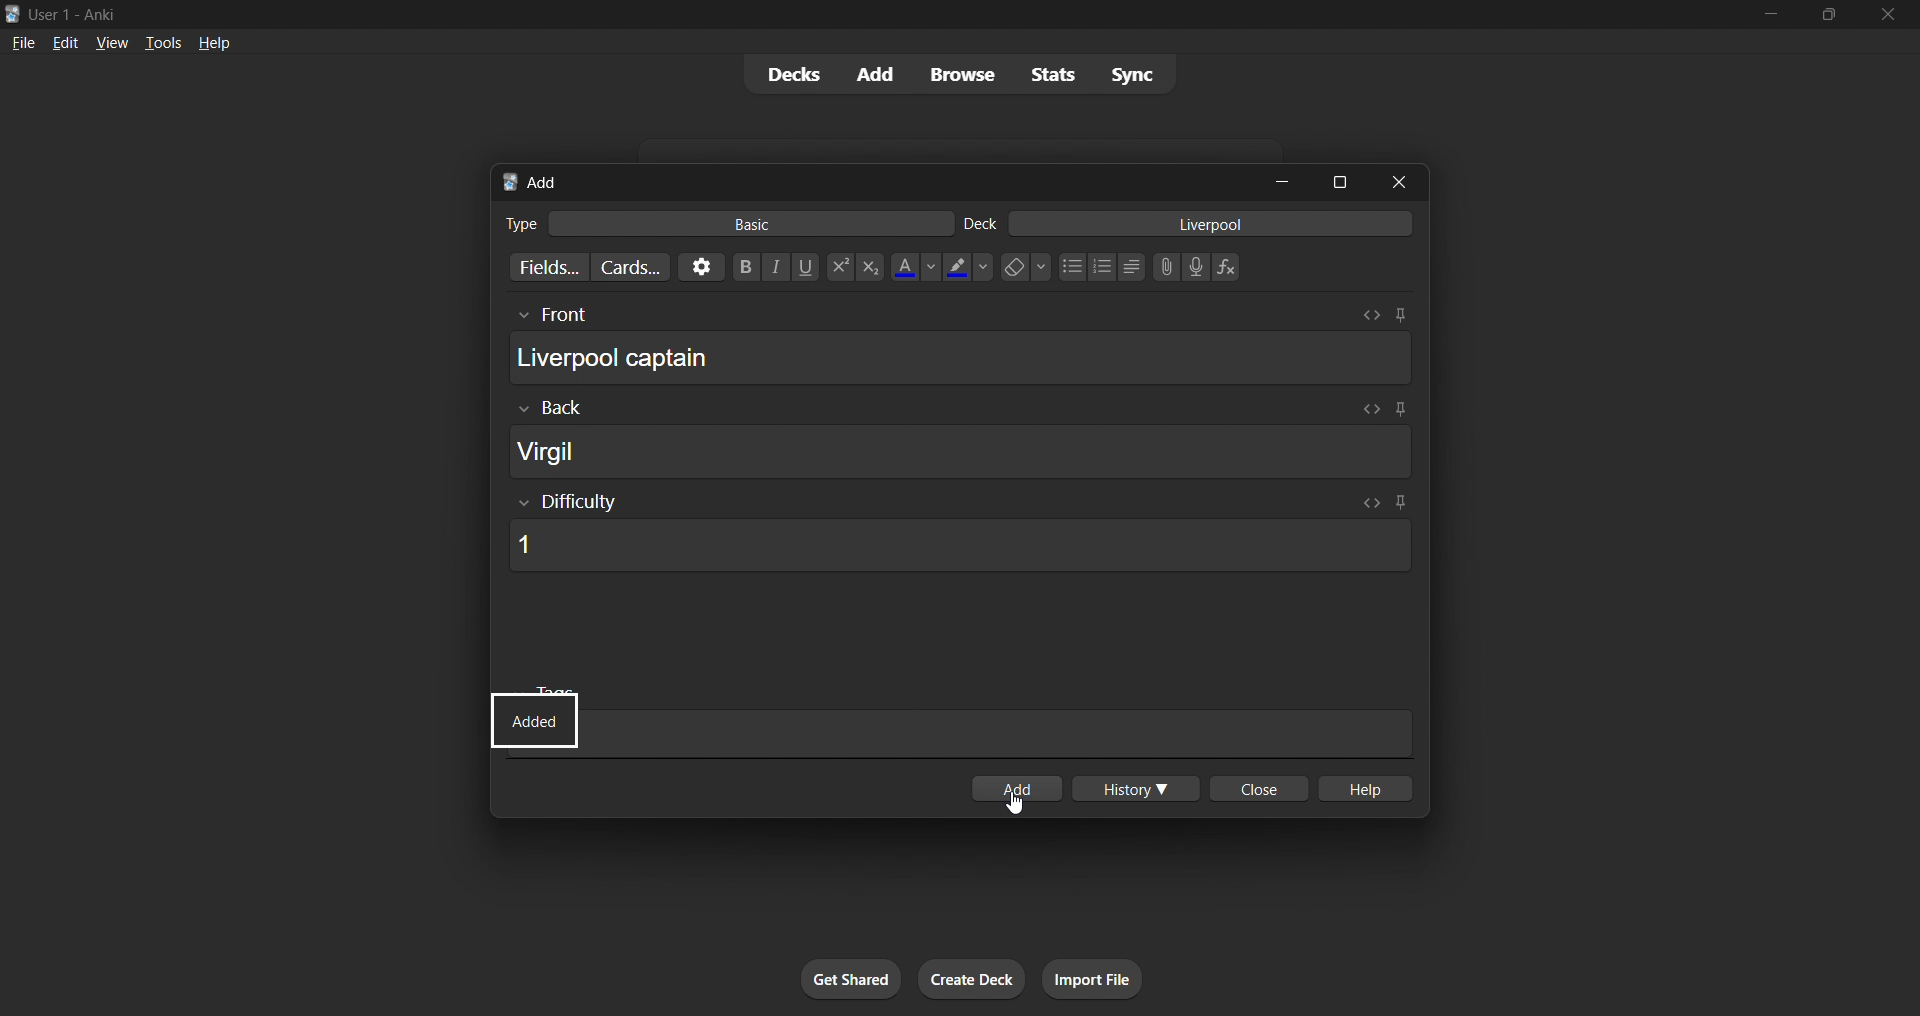 This screenshot has height=1016, width=1920. What do you see at coordinates (1013, 735) in the screenshot?
I see `card tags input` at bounding box center [1013, 735].